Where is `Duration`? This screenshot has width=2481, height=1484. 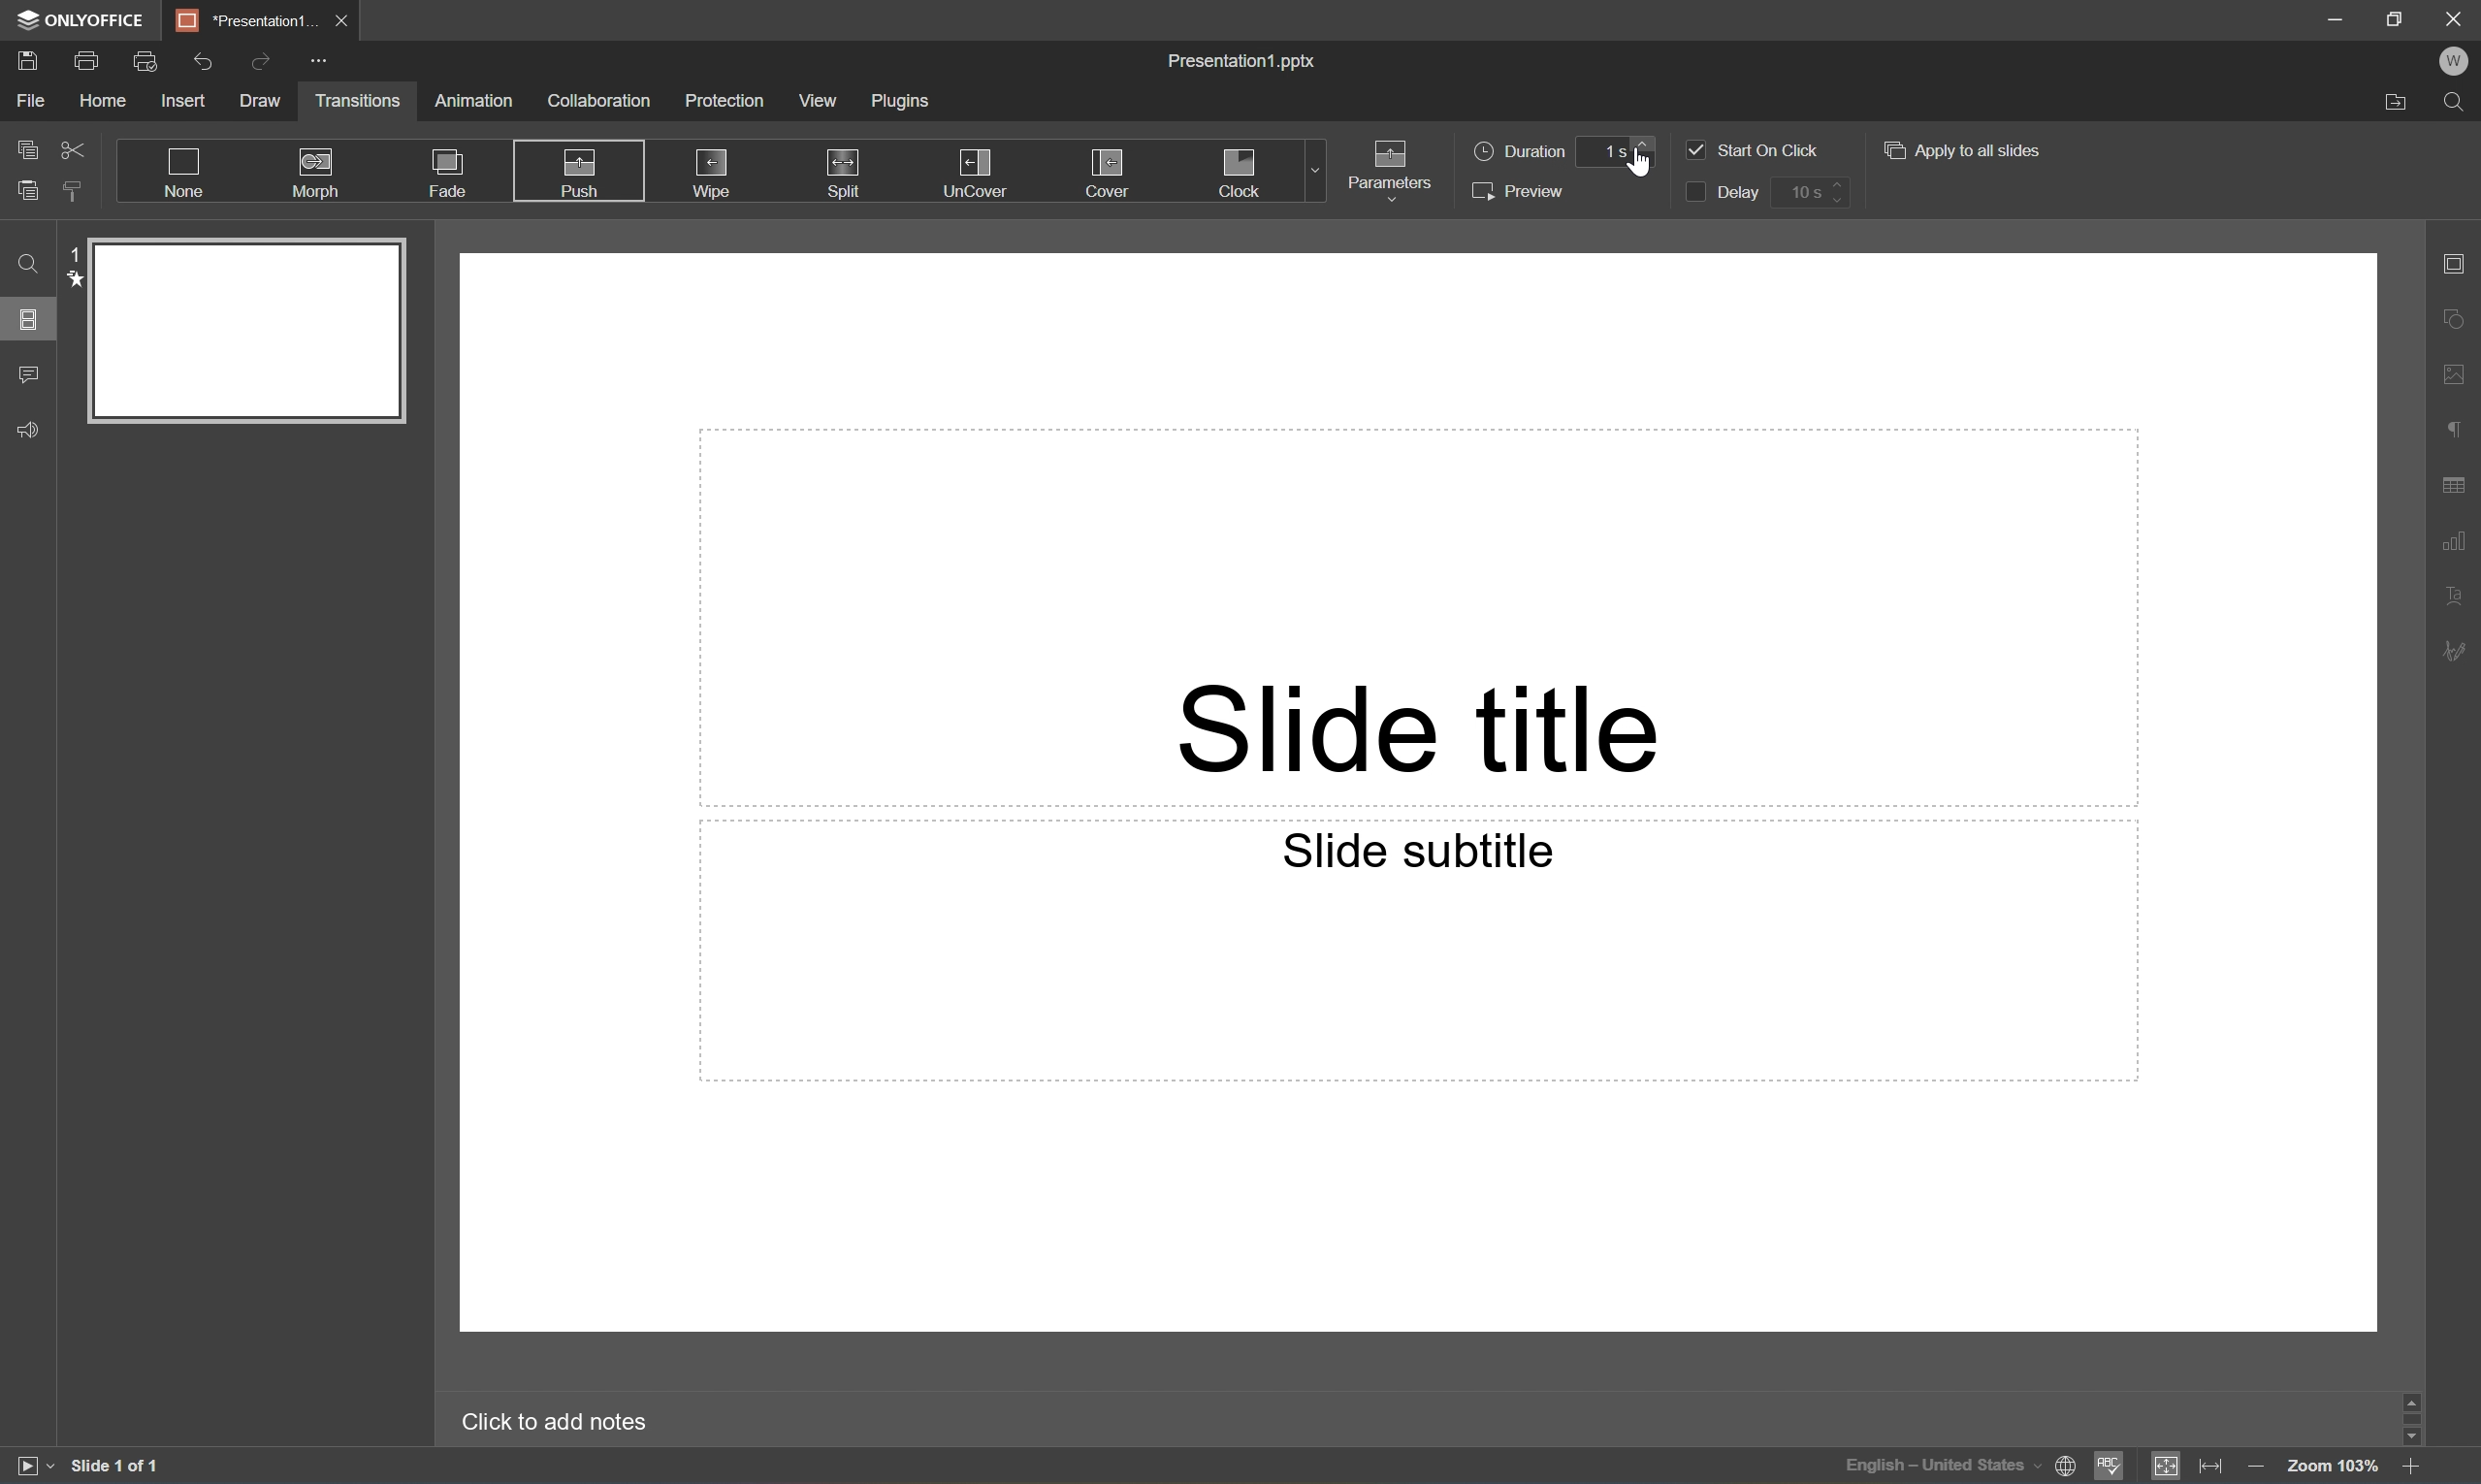 Duration is located at coordinates (1518, 148).